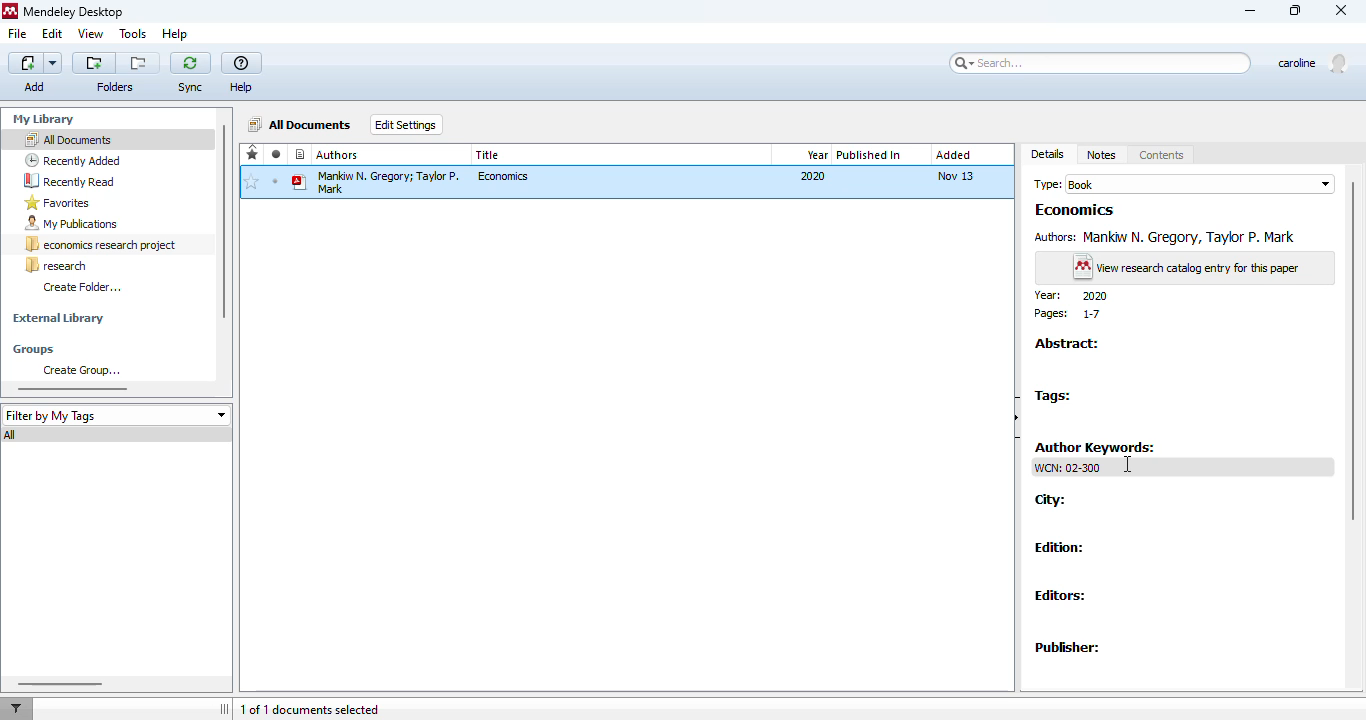  What do you see at coordinates (56, 265) in the screenshot?
I see `research` at bounding box center [56, 265].